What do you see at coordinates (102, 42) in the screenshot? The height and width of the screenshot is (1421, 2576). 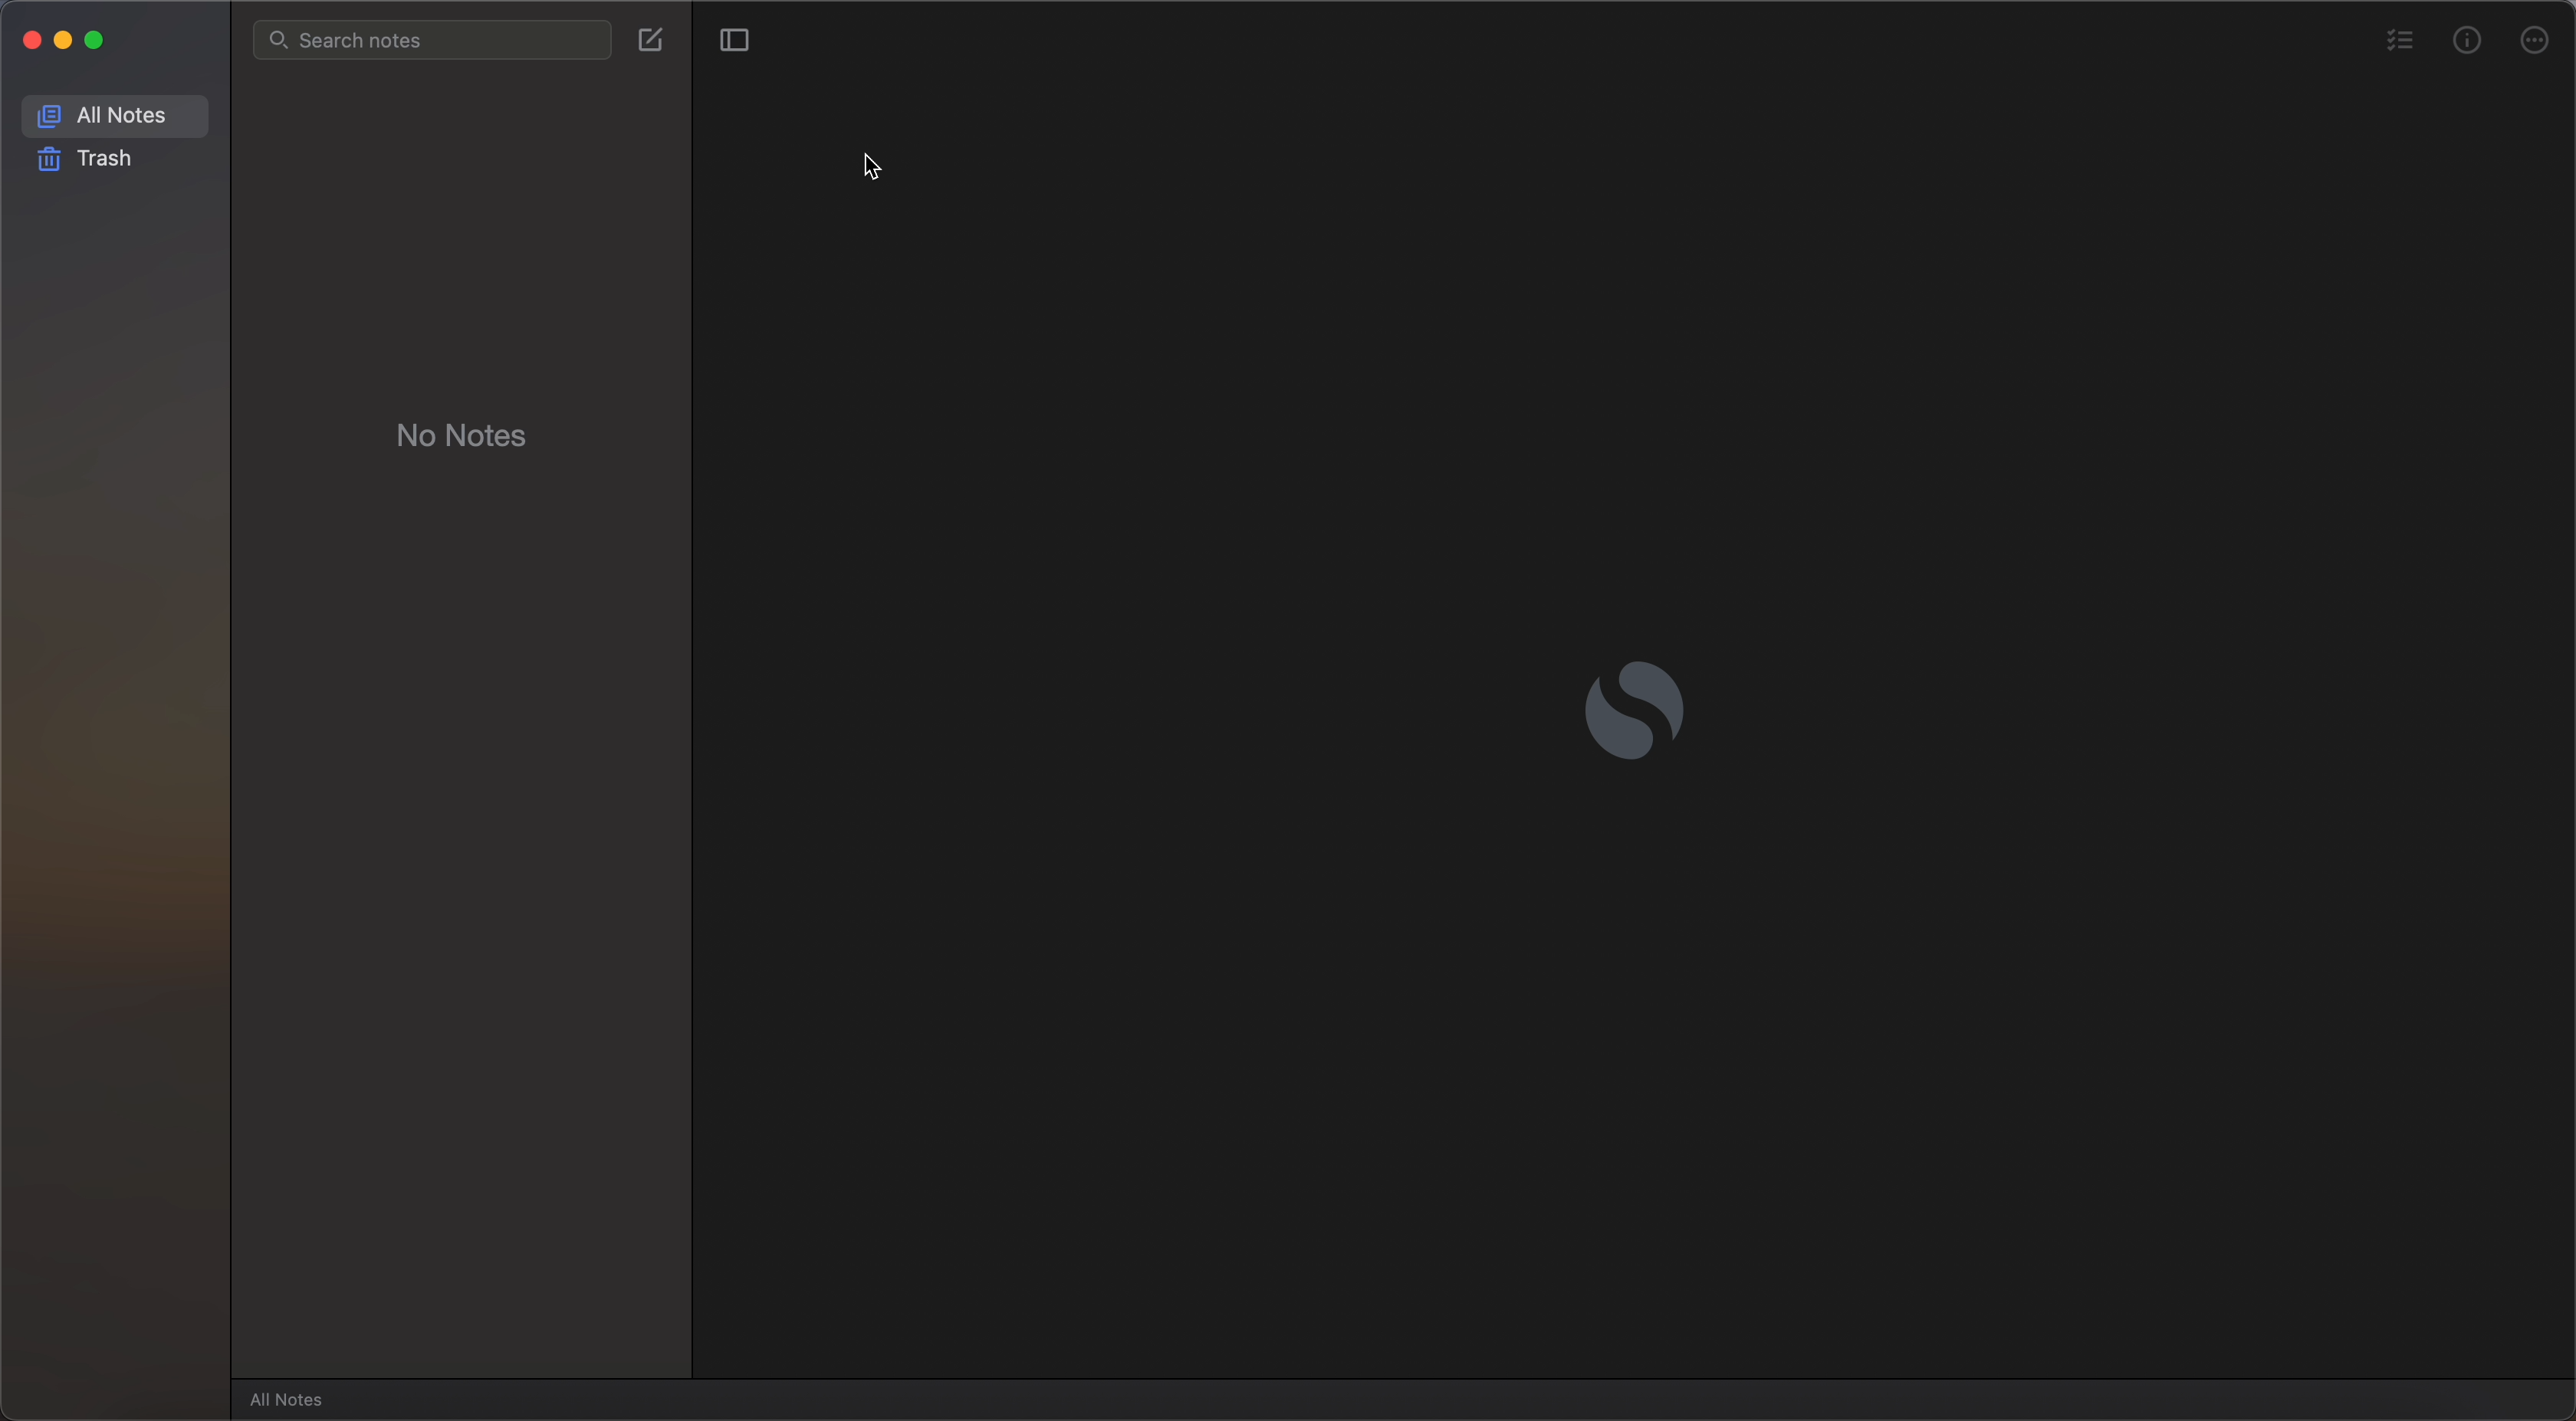 I see `maximize` at bounding box center [102, 42].